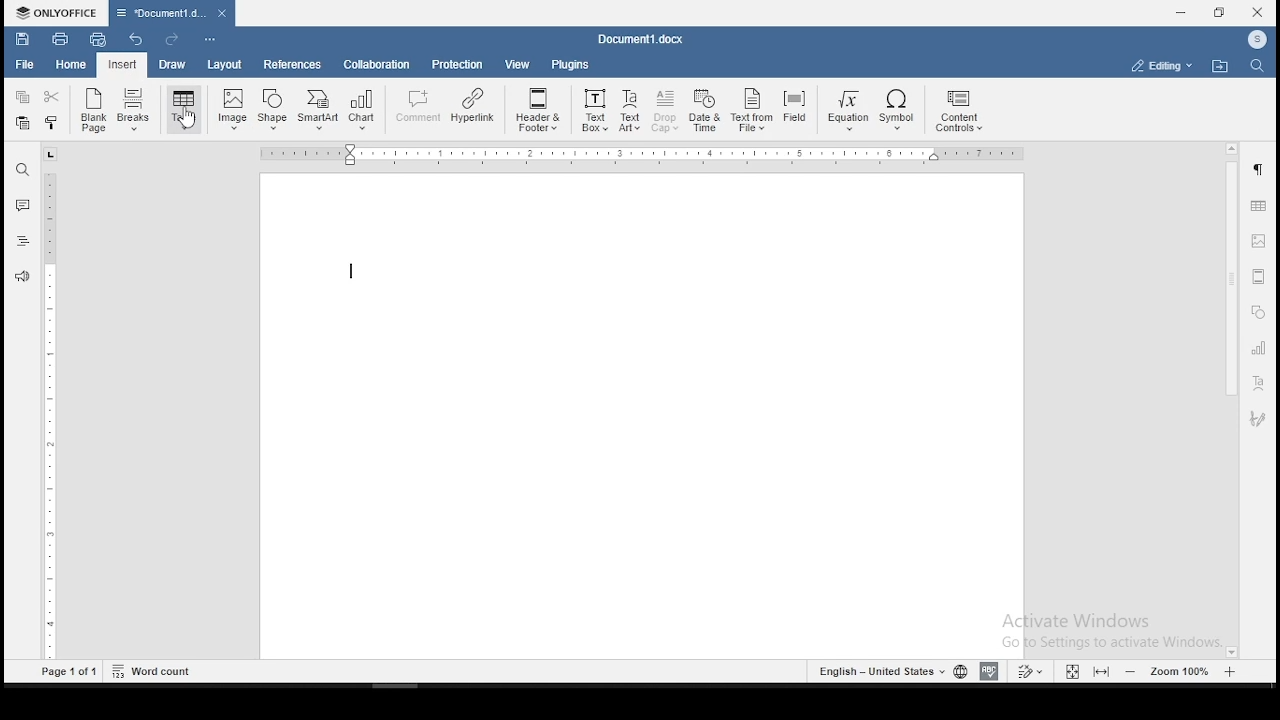  Describe the element at coordinates (210, 41) in the screenshot. I see `customize quick toolbars` at that location.